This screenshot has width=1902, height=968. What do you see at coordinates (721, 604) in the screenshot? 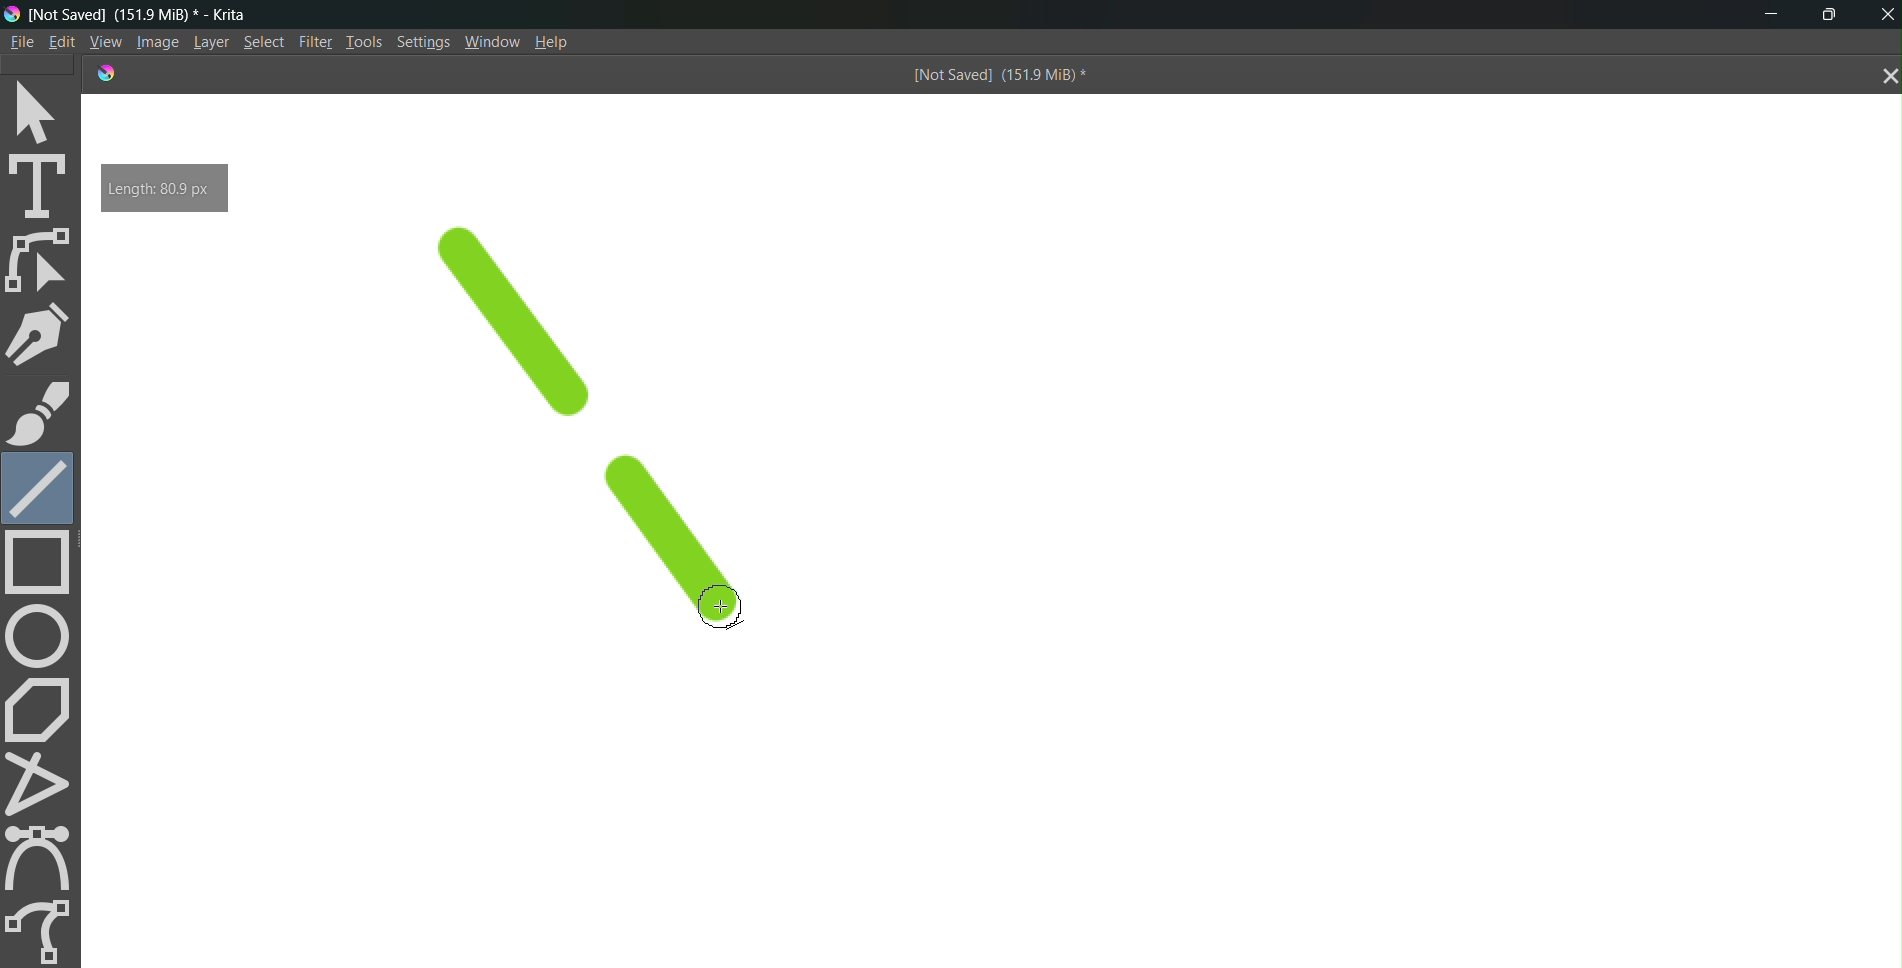
I see `cursor` at bounding box center [721, 604].